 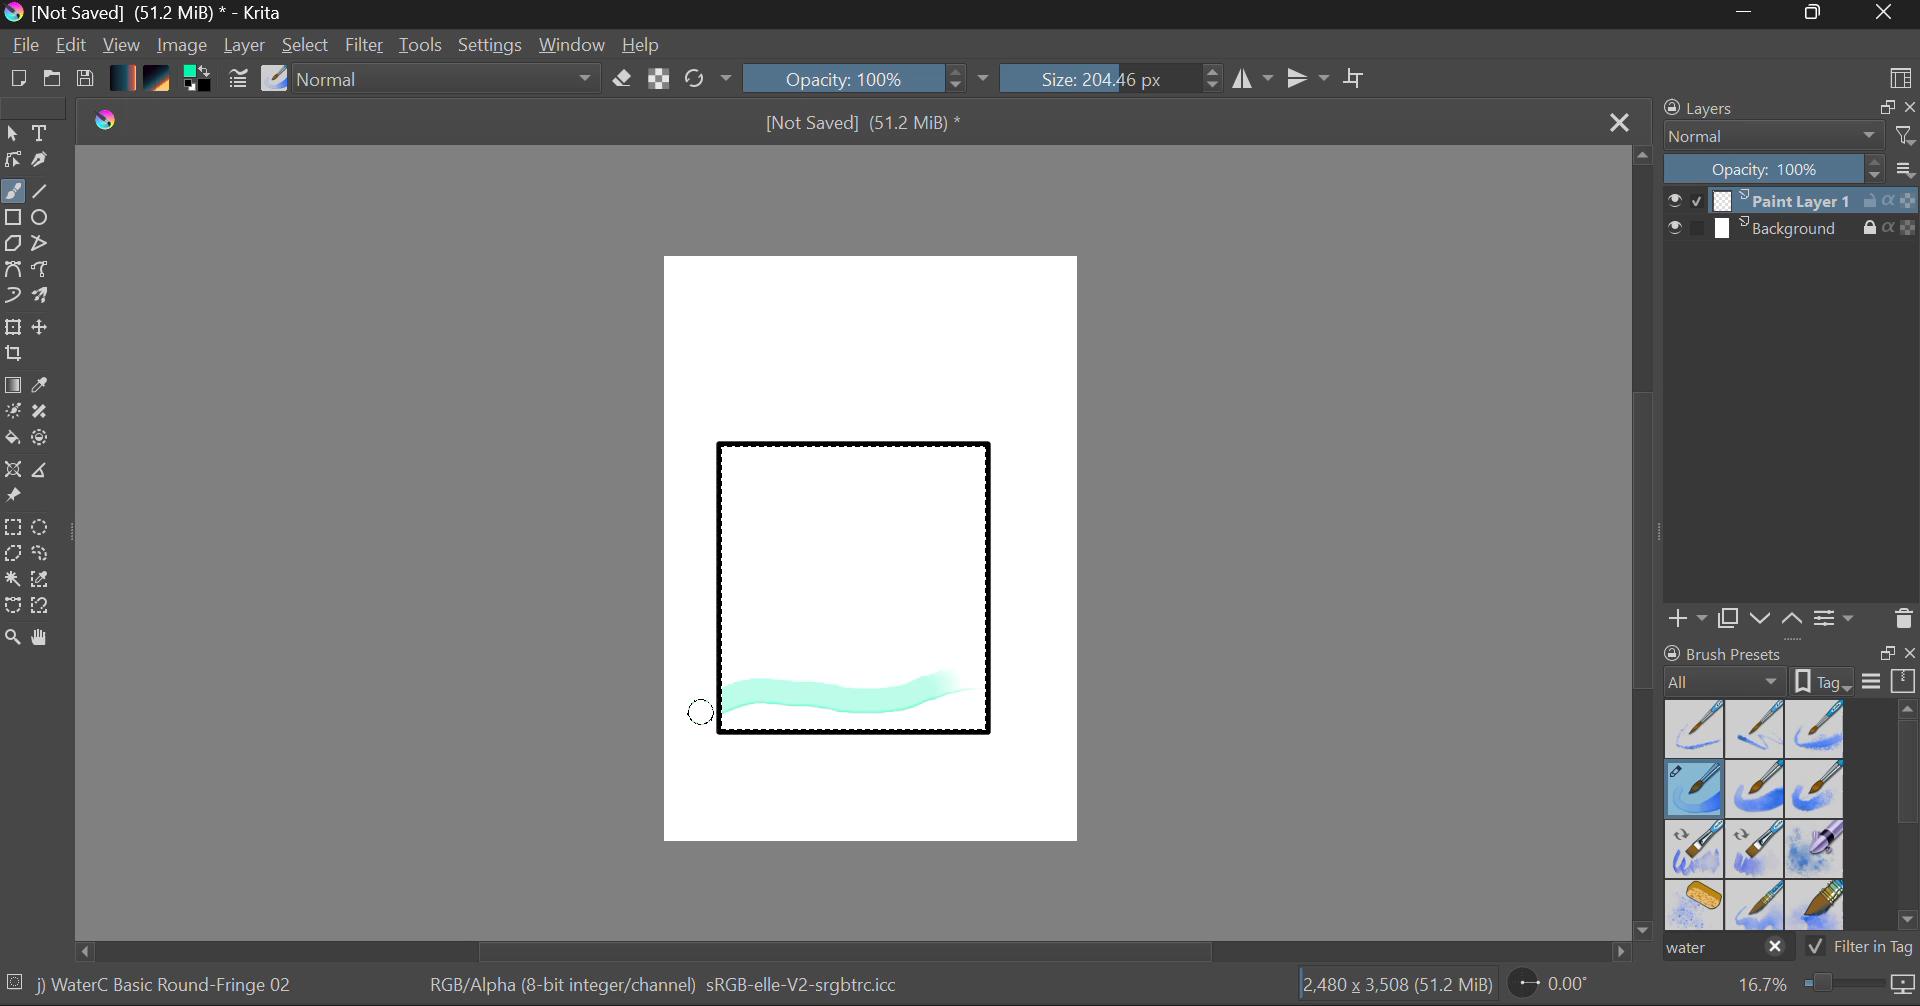 What do you see at coordinates (642, 45) in the screenshot?
I see `Help` at bounding box center [642, 45].